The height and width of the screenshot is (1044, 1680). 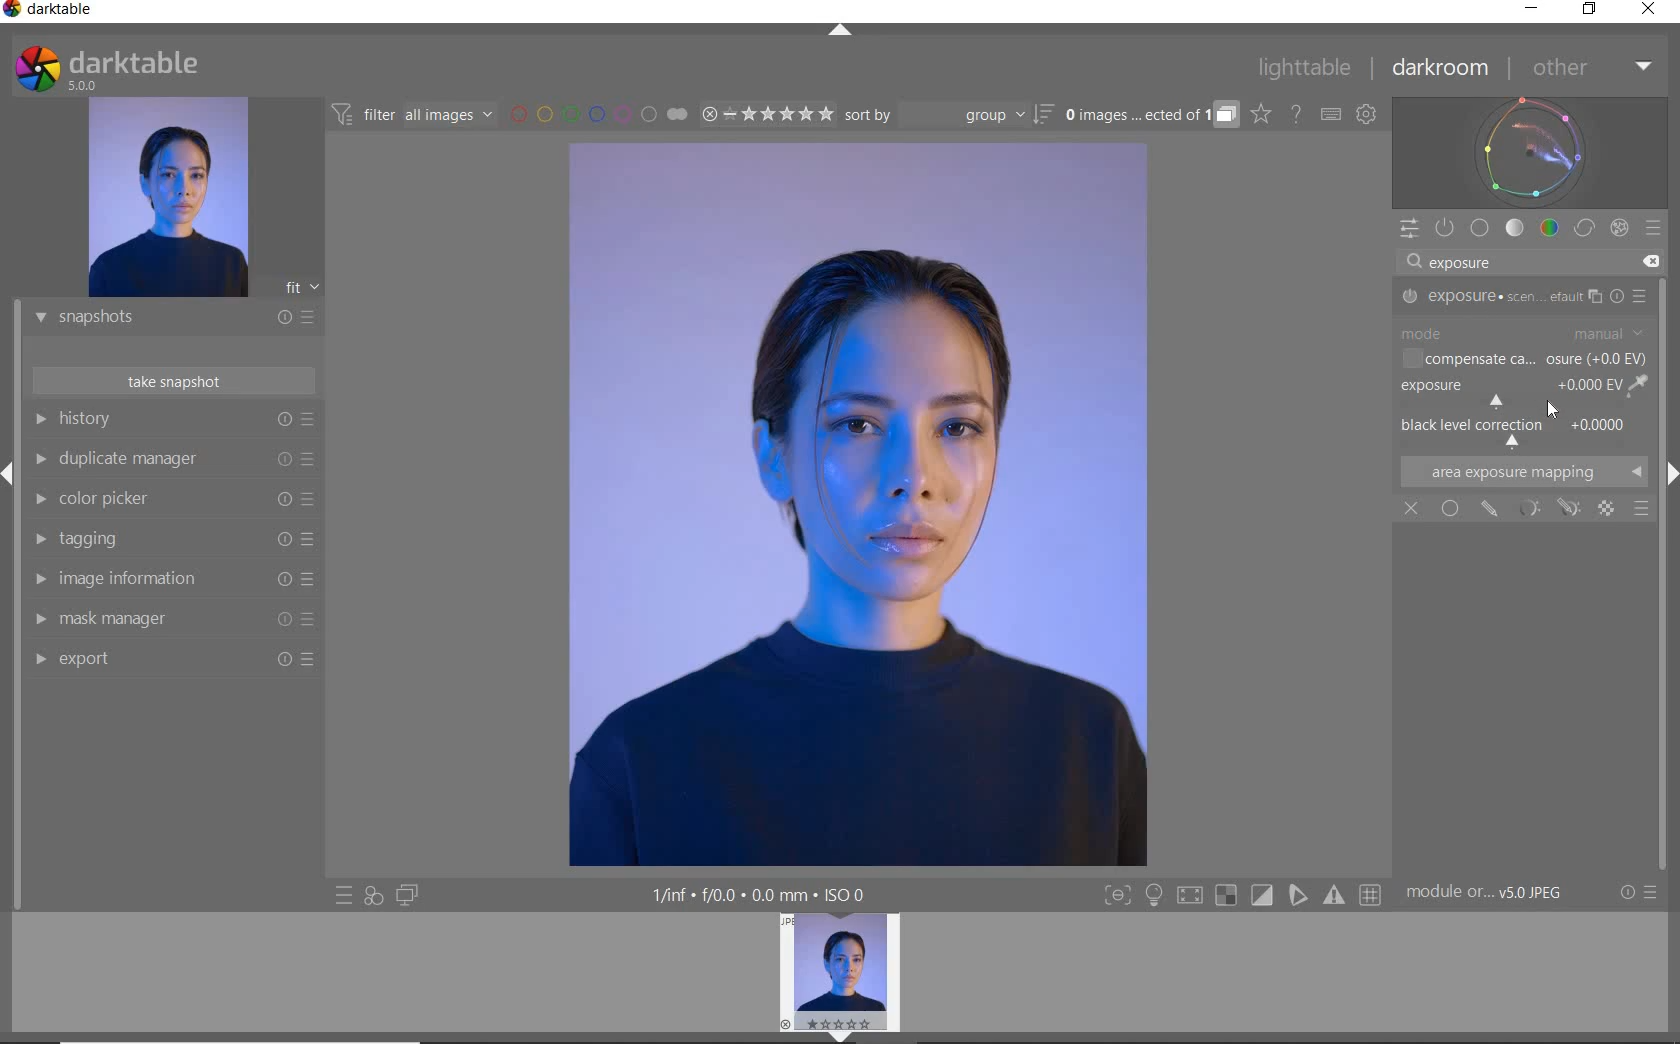 What do you see at coordinates (843, 32) in the screenshot?
I see `EXPAND/COLLAPSE` at bounding box center [843, 32].